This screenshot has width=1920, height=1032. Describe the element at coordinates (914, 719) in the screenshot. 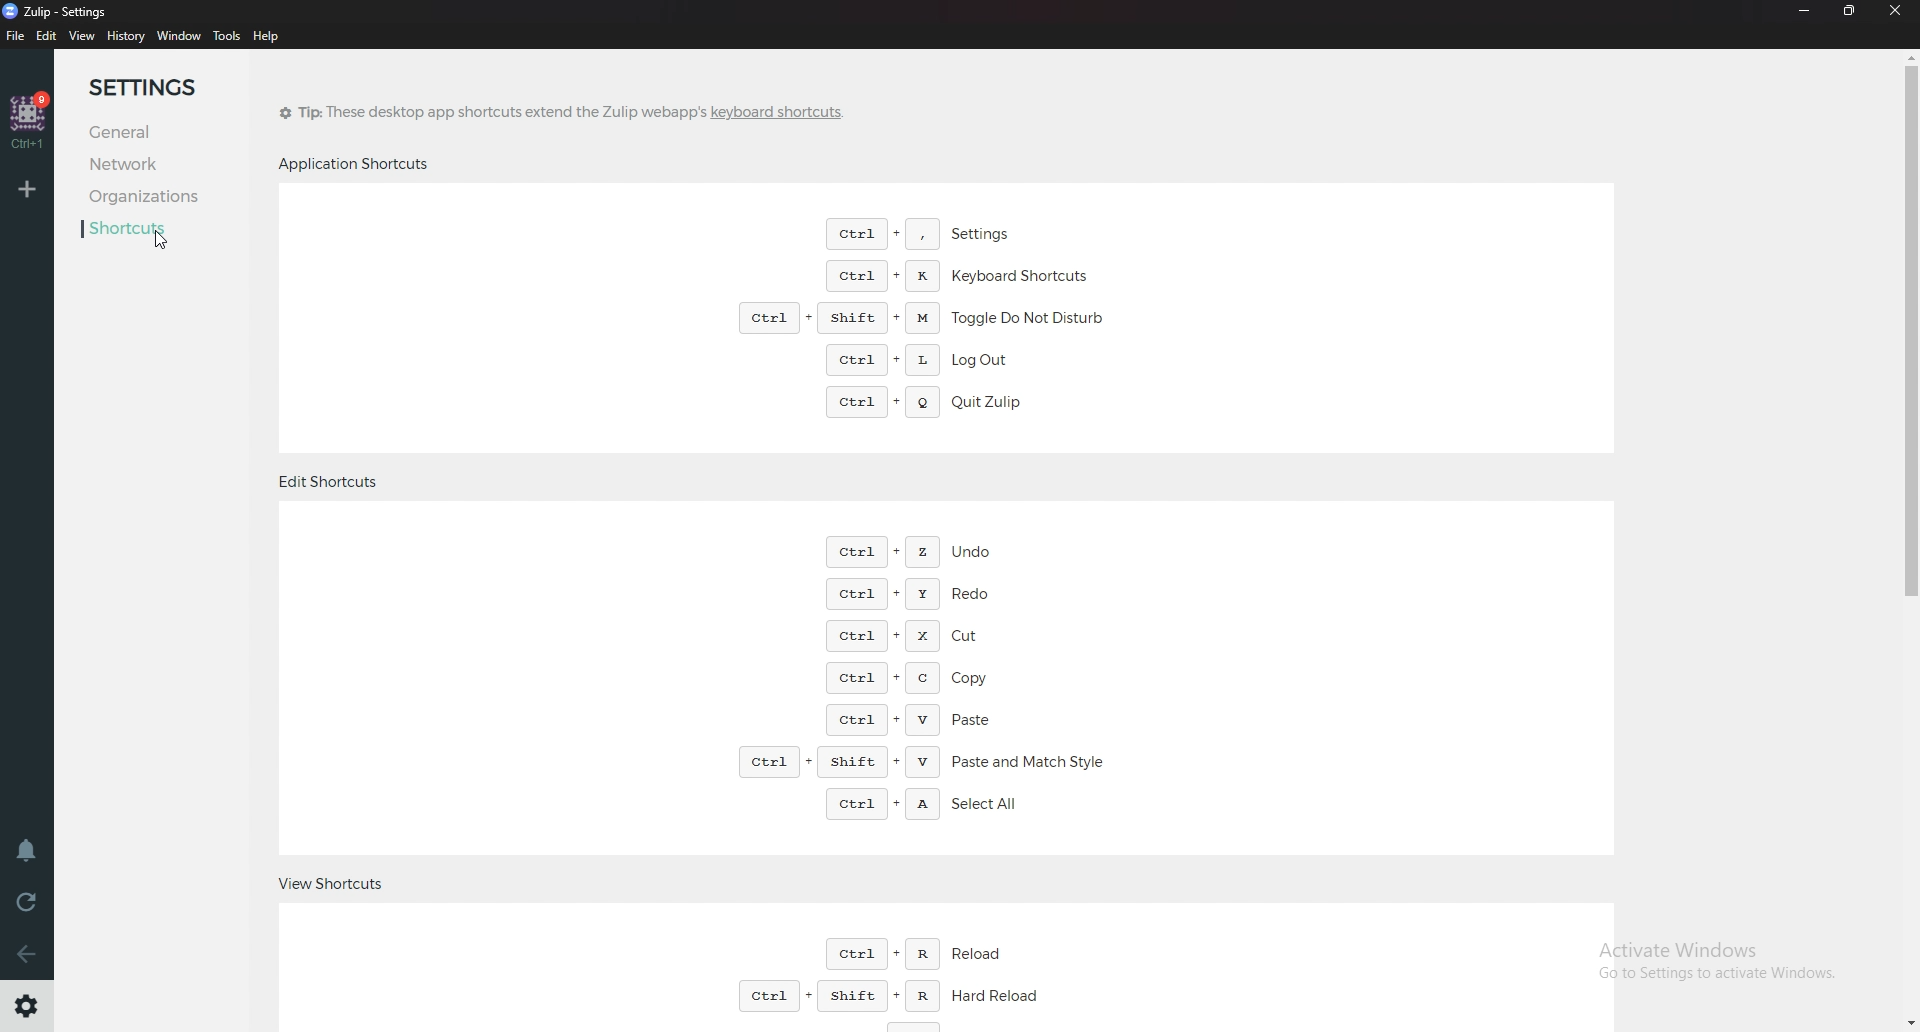

I see `Paste` at that location.